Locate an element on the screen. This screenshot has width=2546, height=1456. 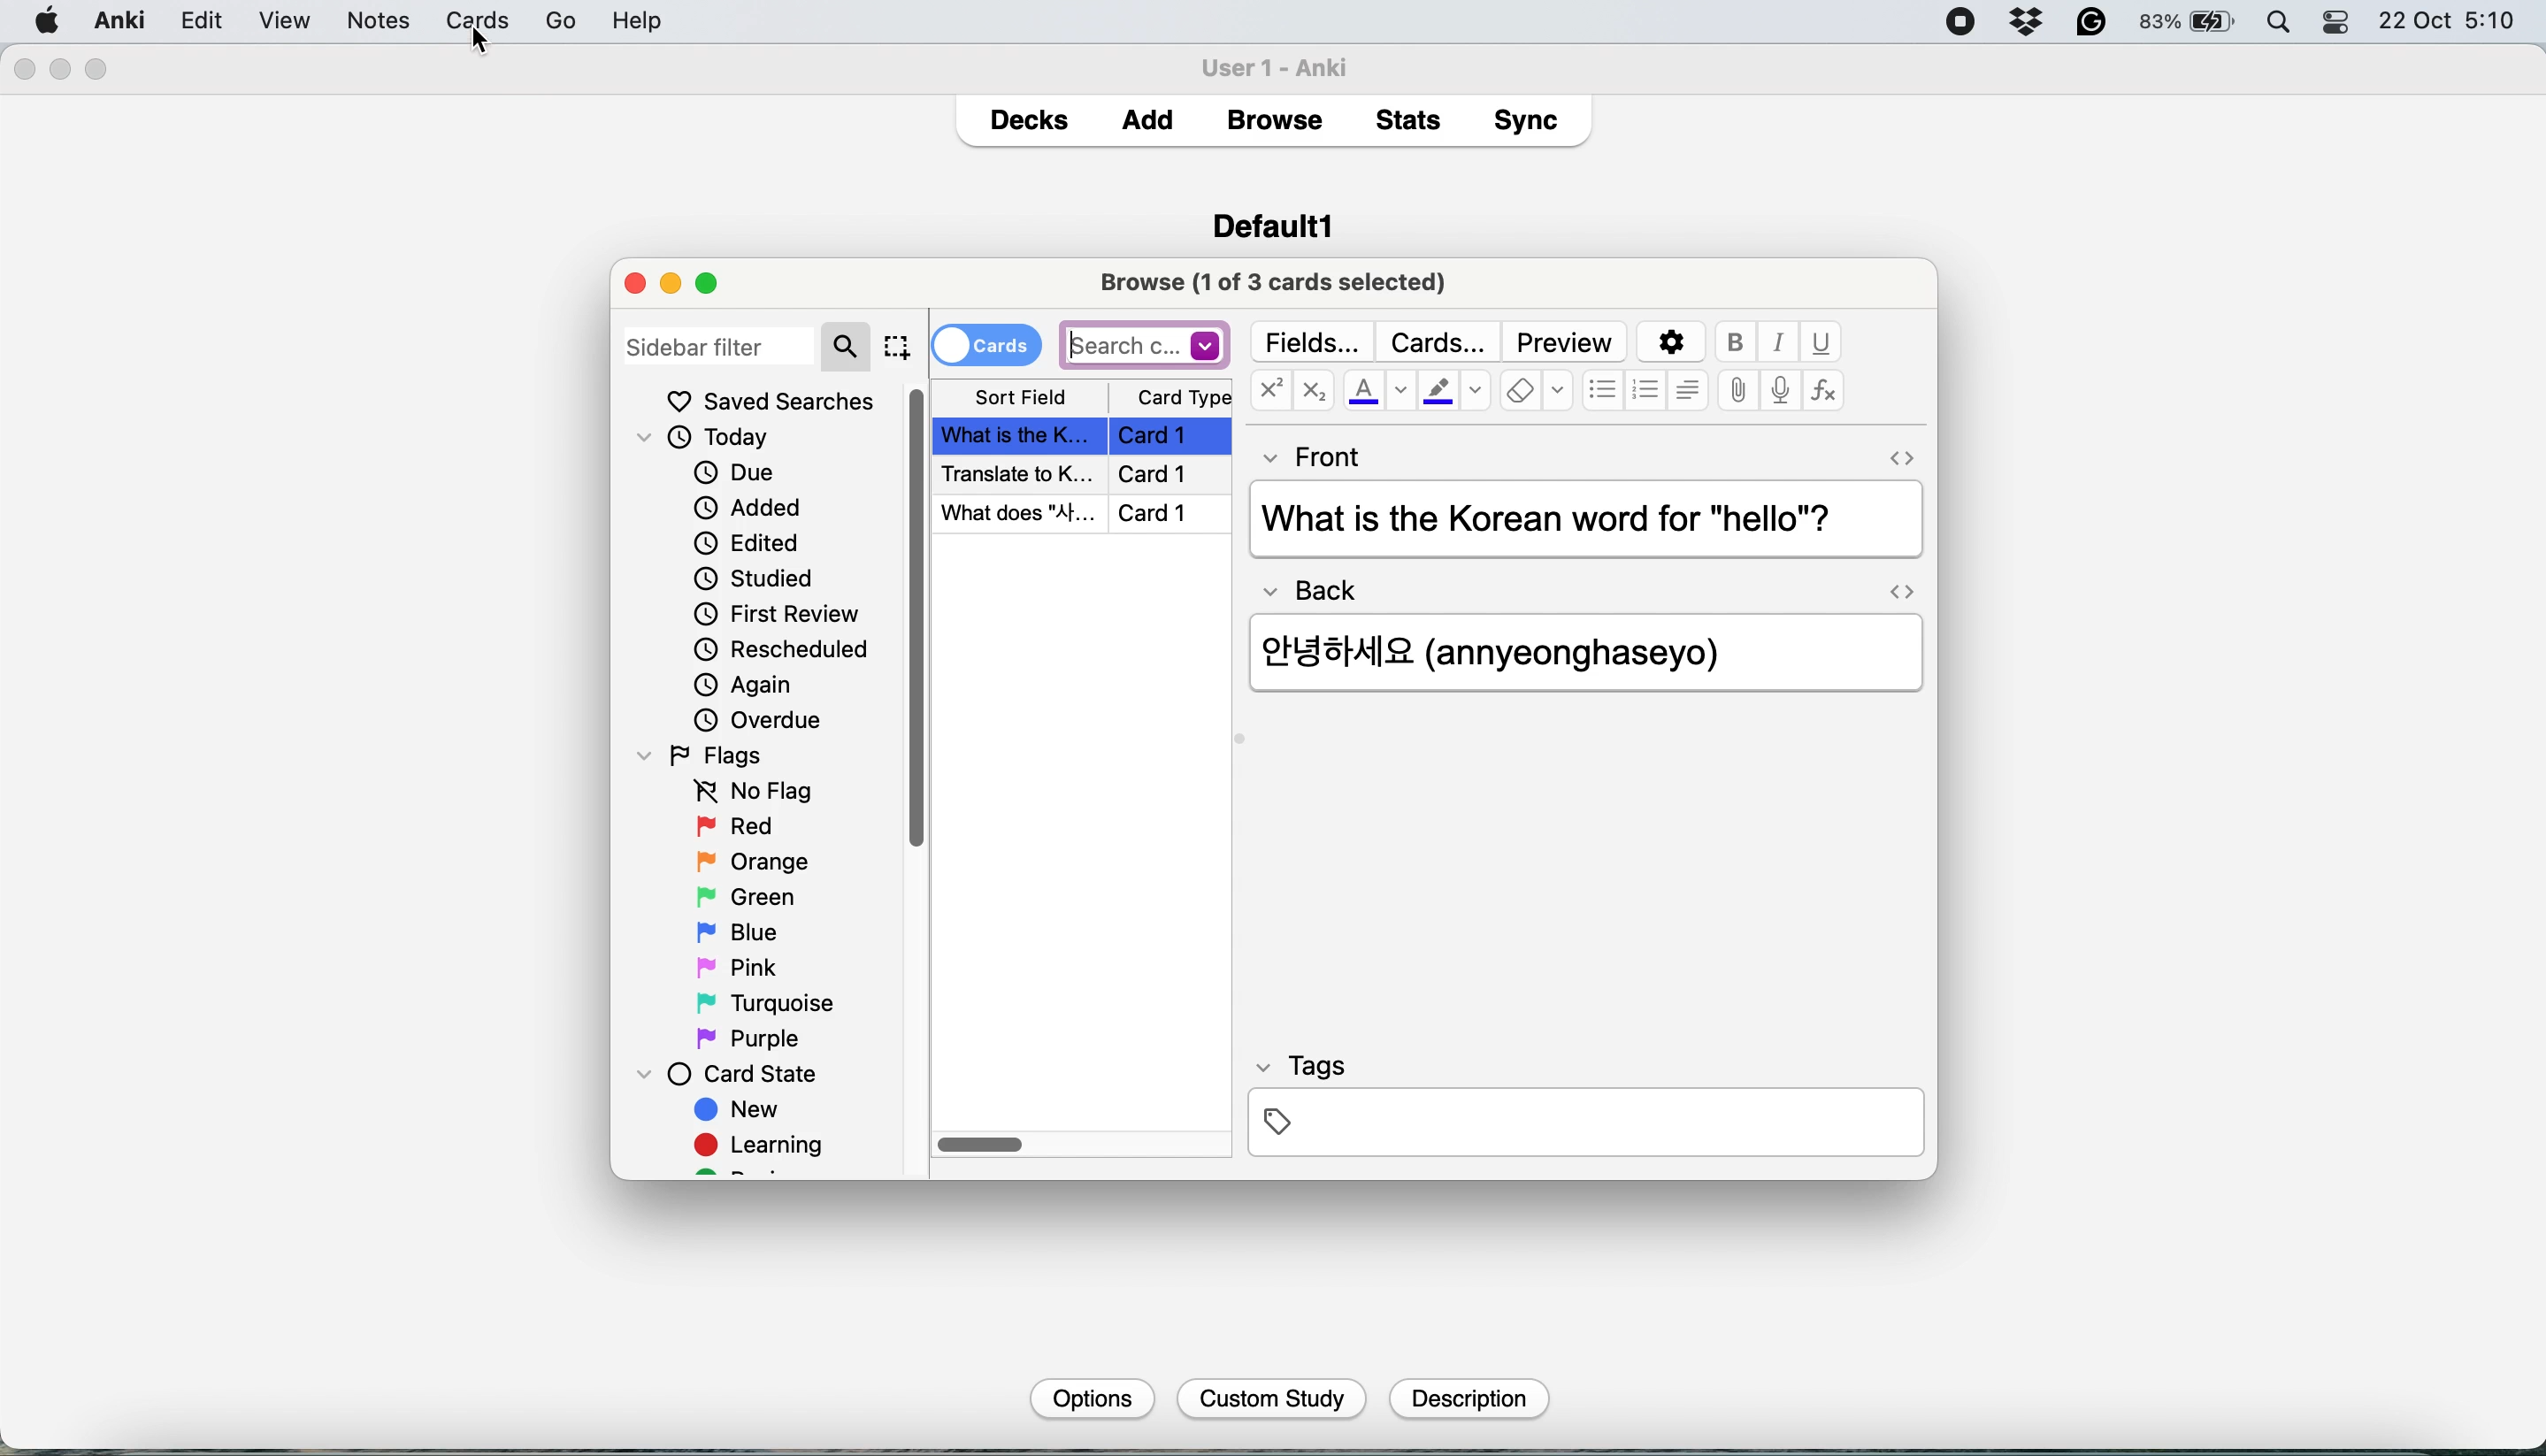
22 Oct 5:10 is located at coordinates (2449, 22).